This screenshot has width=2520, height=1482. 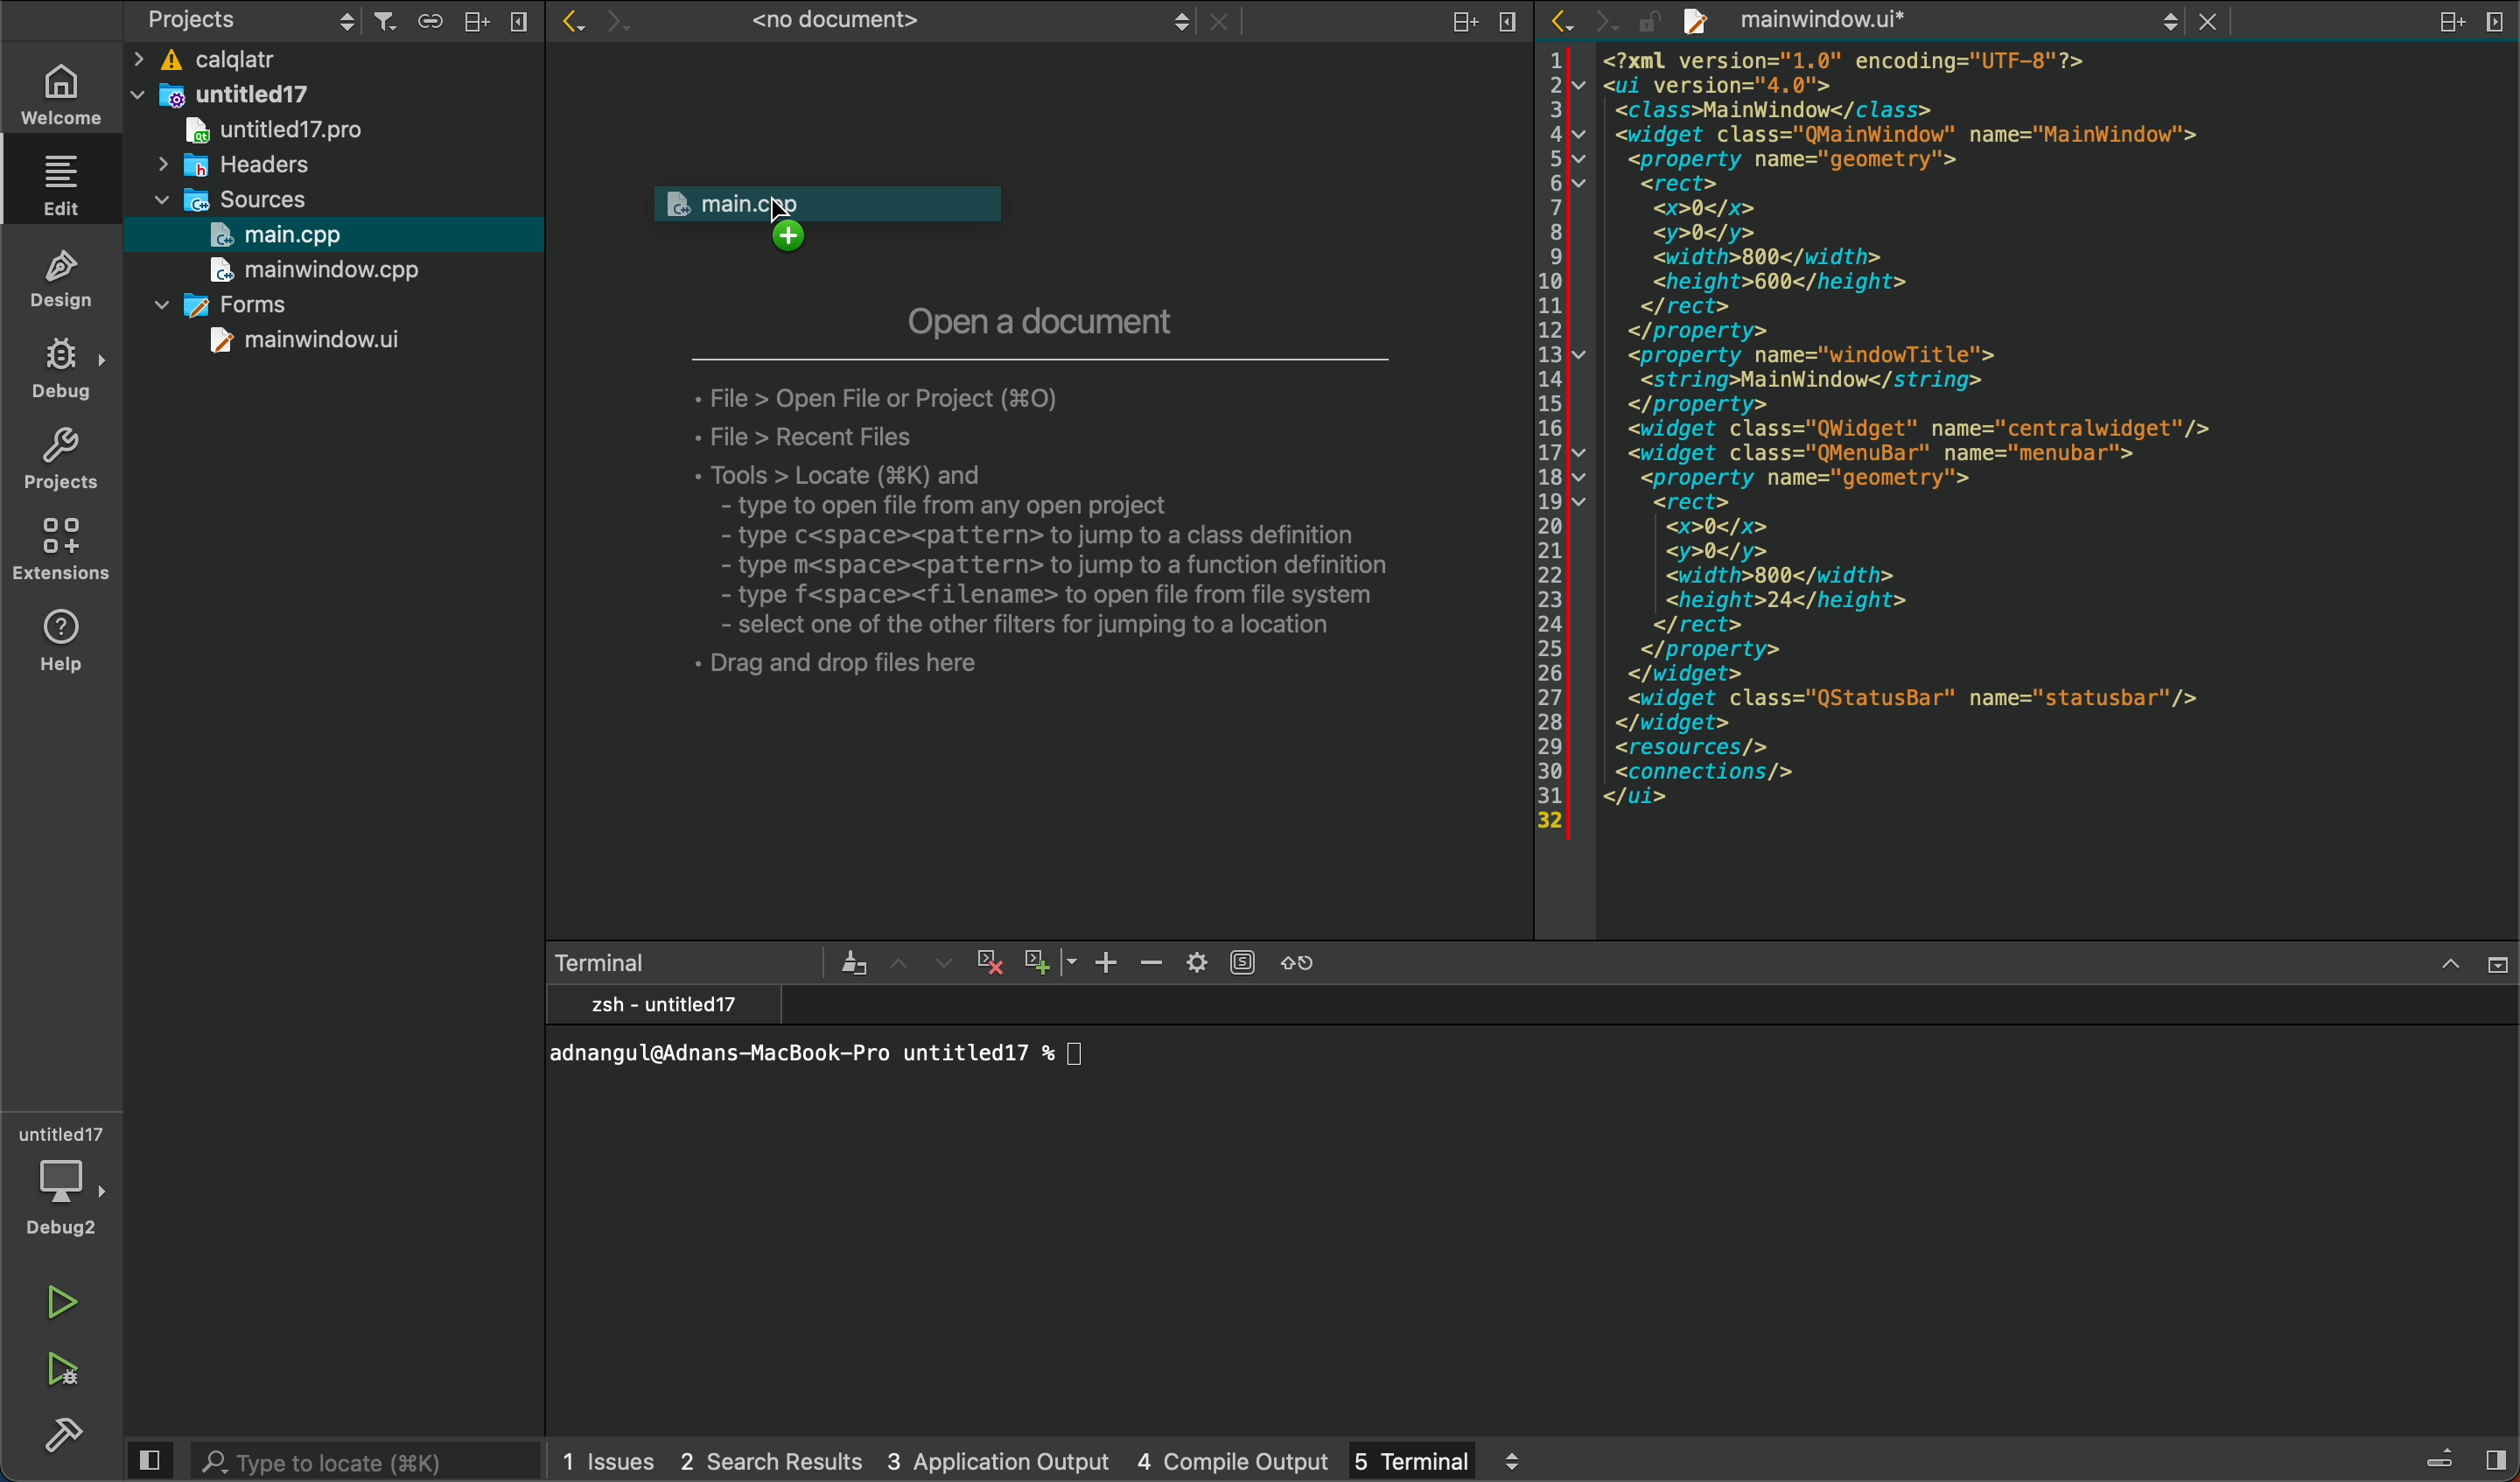 I want to click on main window, so click(x=308, y=272).